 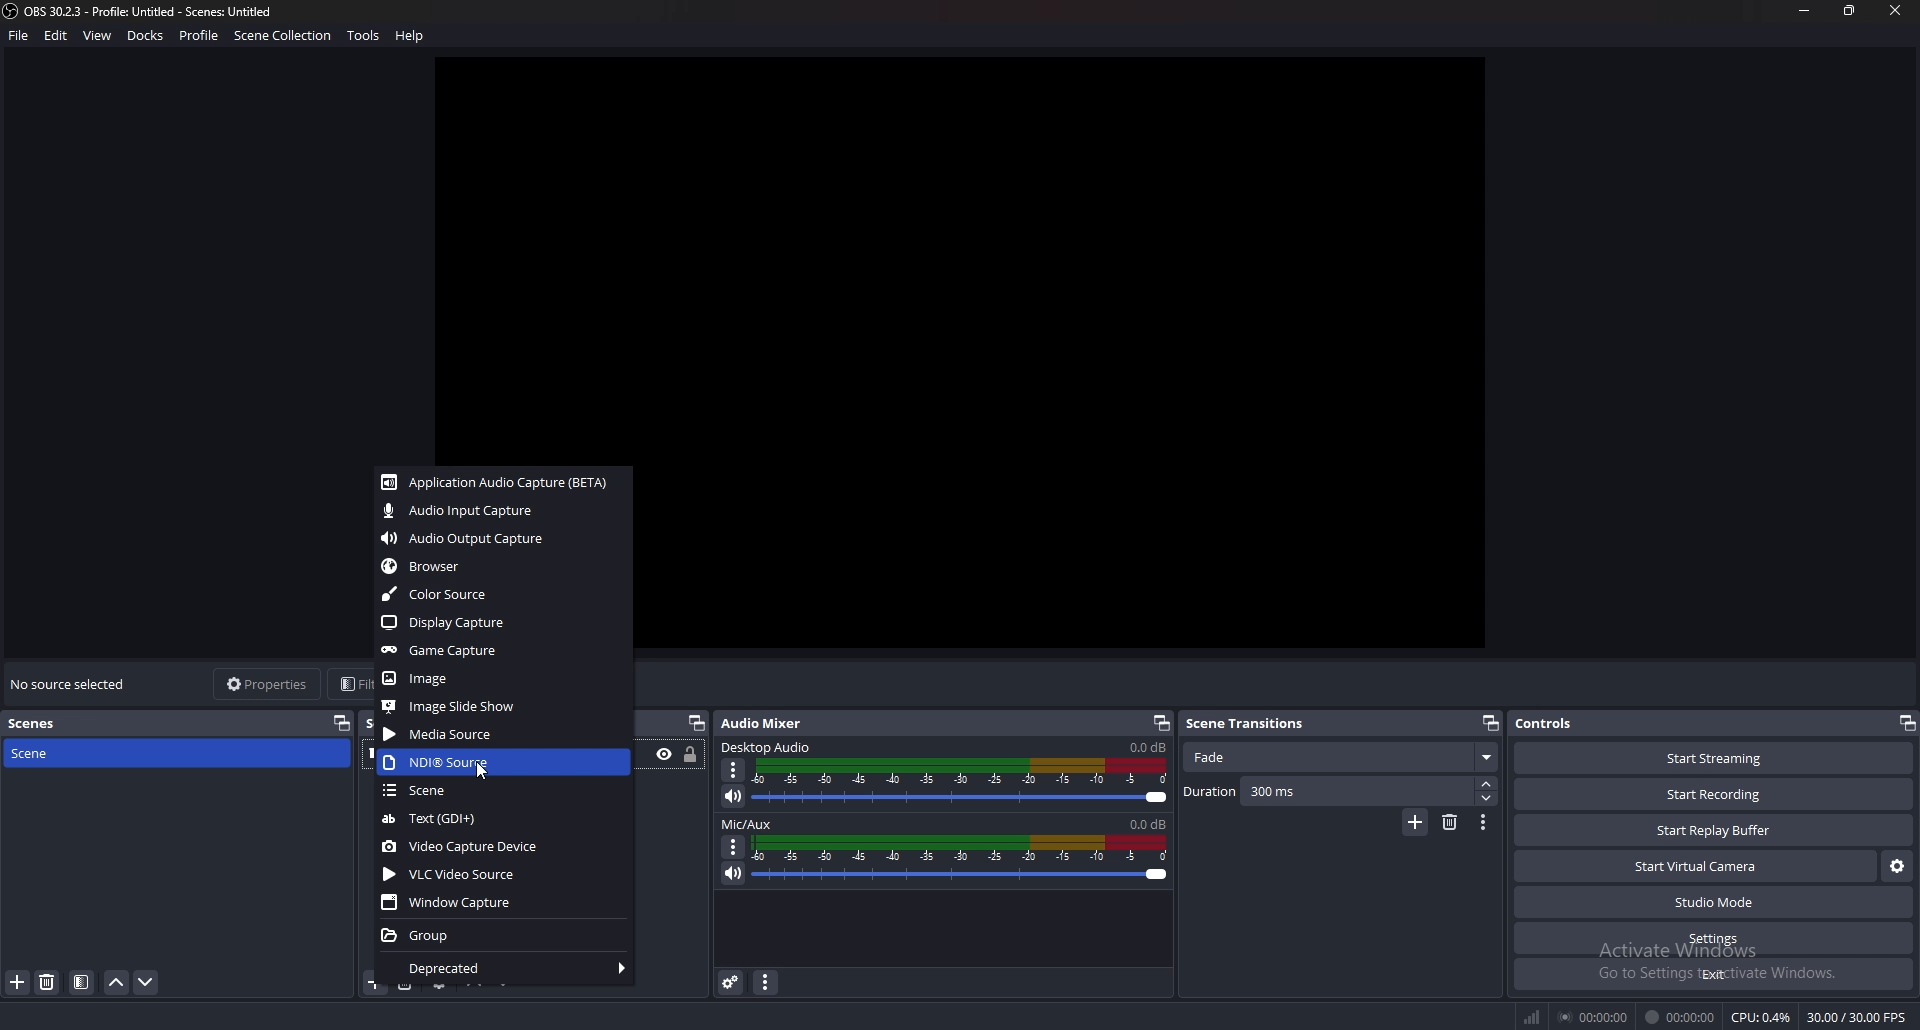 I want to click on audio mixer, so click(x=772, y=723).